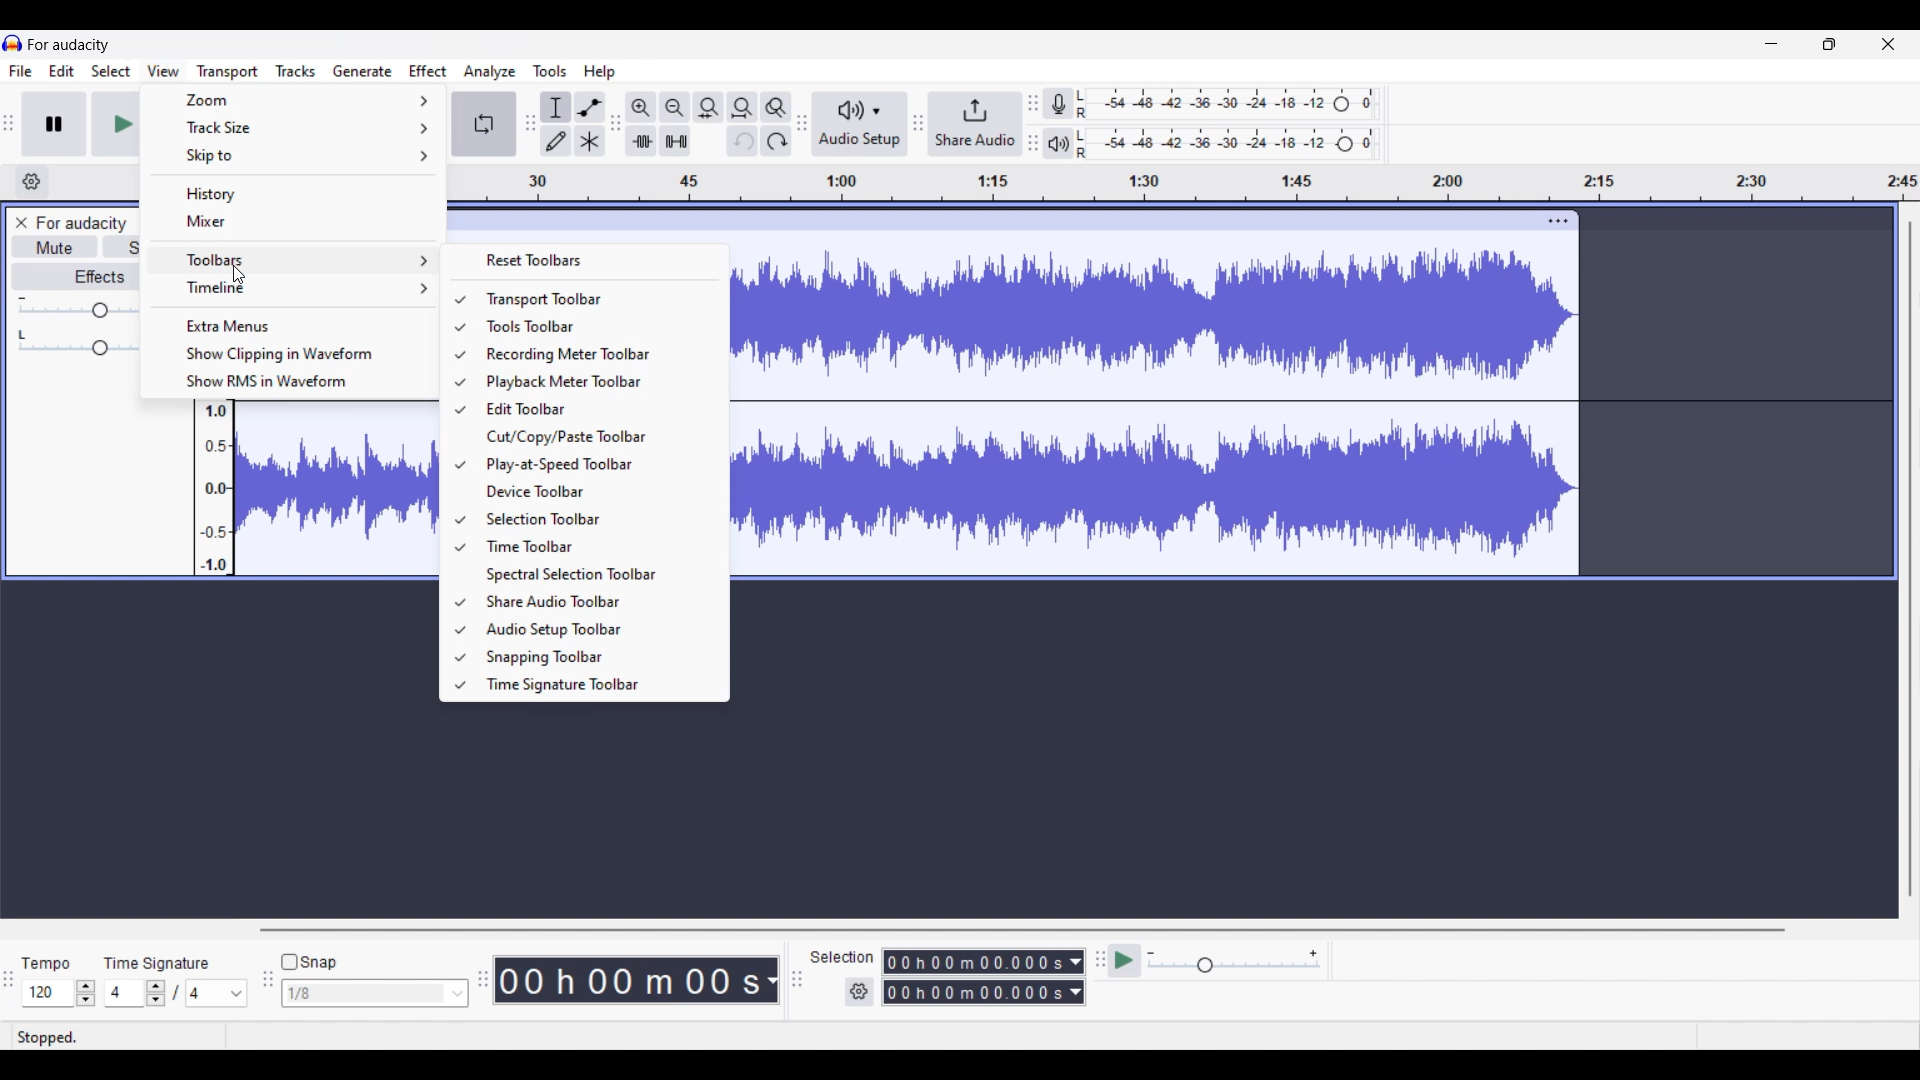 The height and width of the screenshot is (1080, 1920). I want to click on Volume slider, so click(75, 309).